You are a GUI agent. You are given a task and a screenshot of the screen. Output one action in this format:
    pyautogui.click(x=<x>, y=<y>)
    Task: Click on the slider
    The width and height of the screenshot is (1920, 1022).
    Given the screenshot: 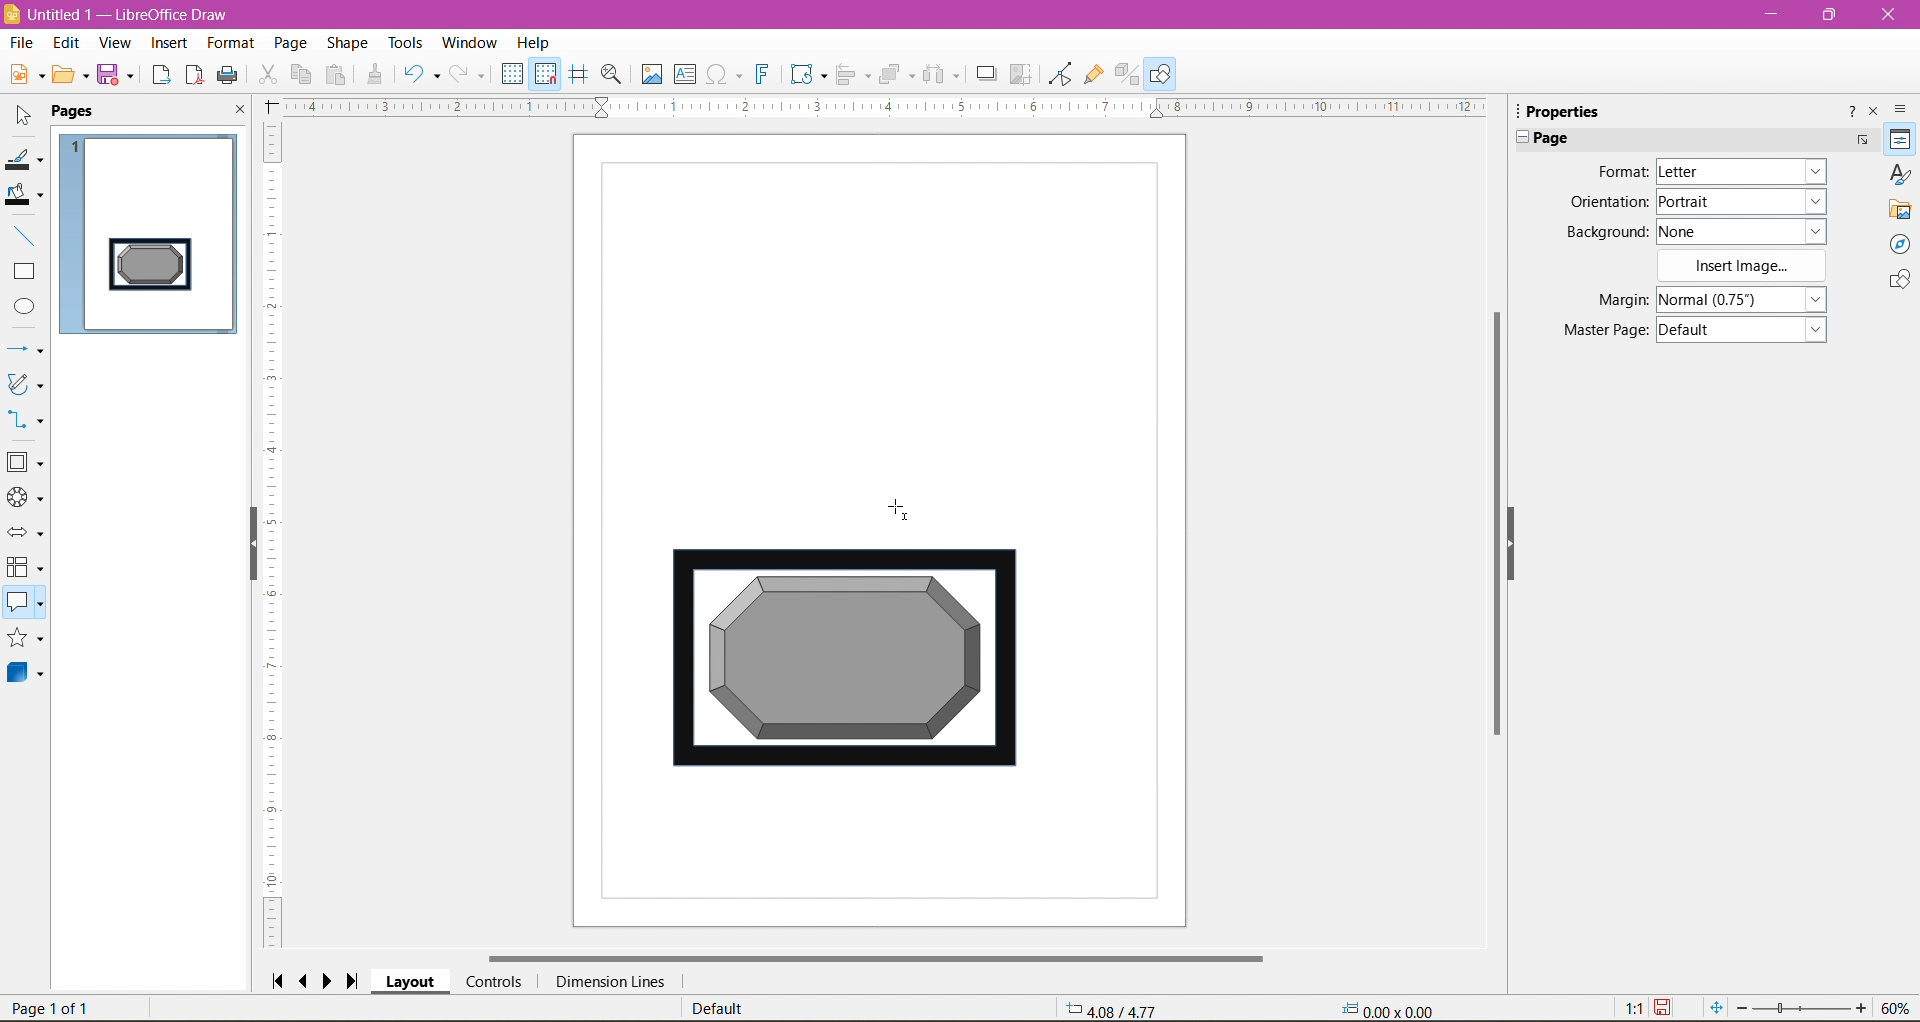 What is the action you would take?
    pyautogui.click(x=1801, y=1009)
    